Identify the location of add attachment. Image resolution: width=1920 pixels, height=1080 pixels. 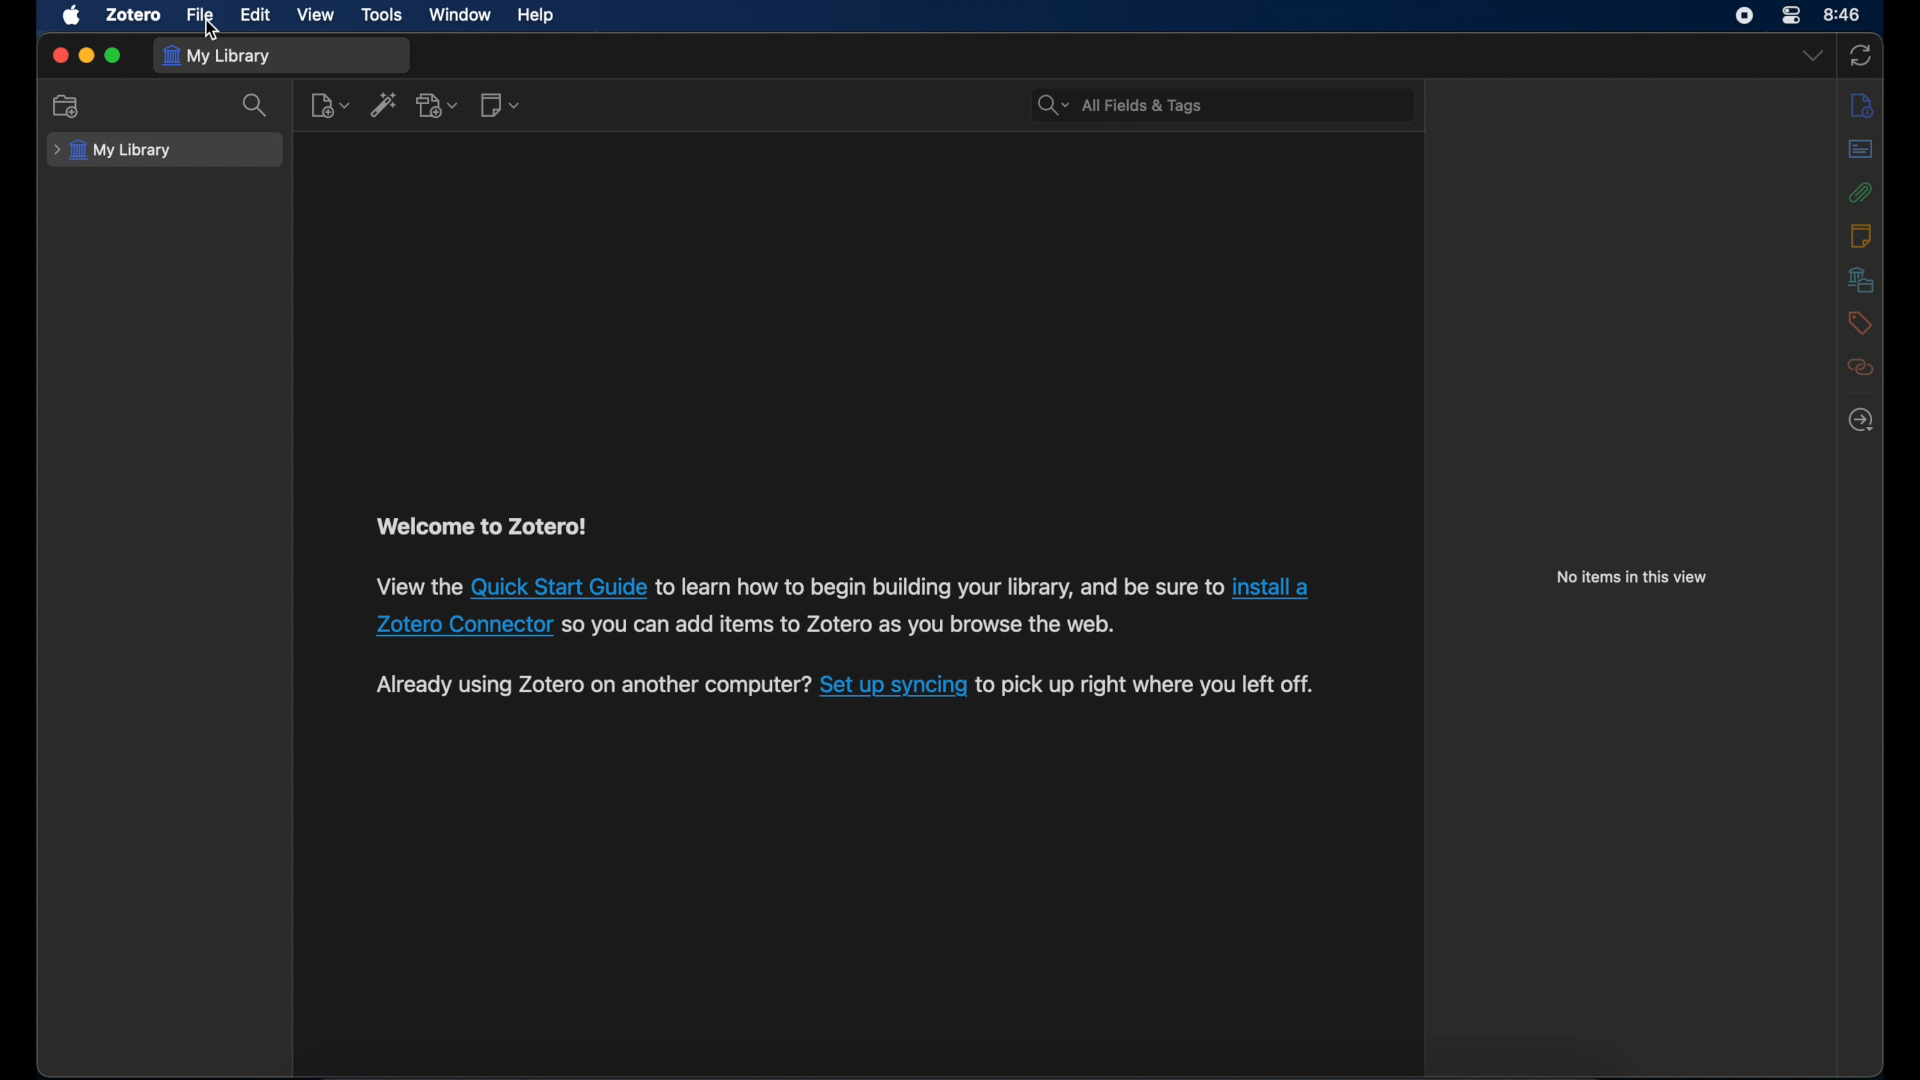
(439, 106).